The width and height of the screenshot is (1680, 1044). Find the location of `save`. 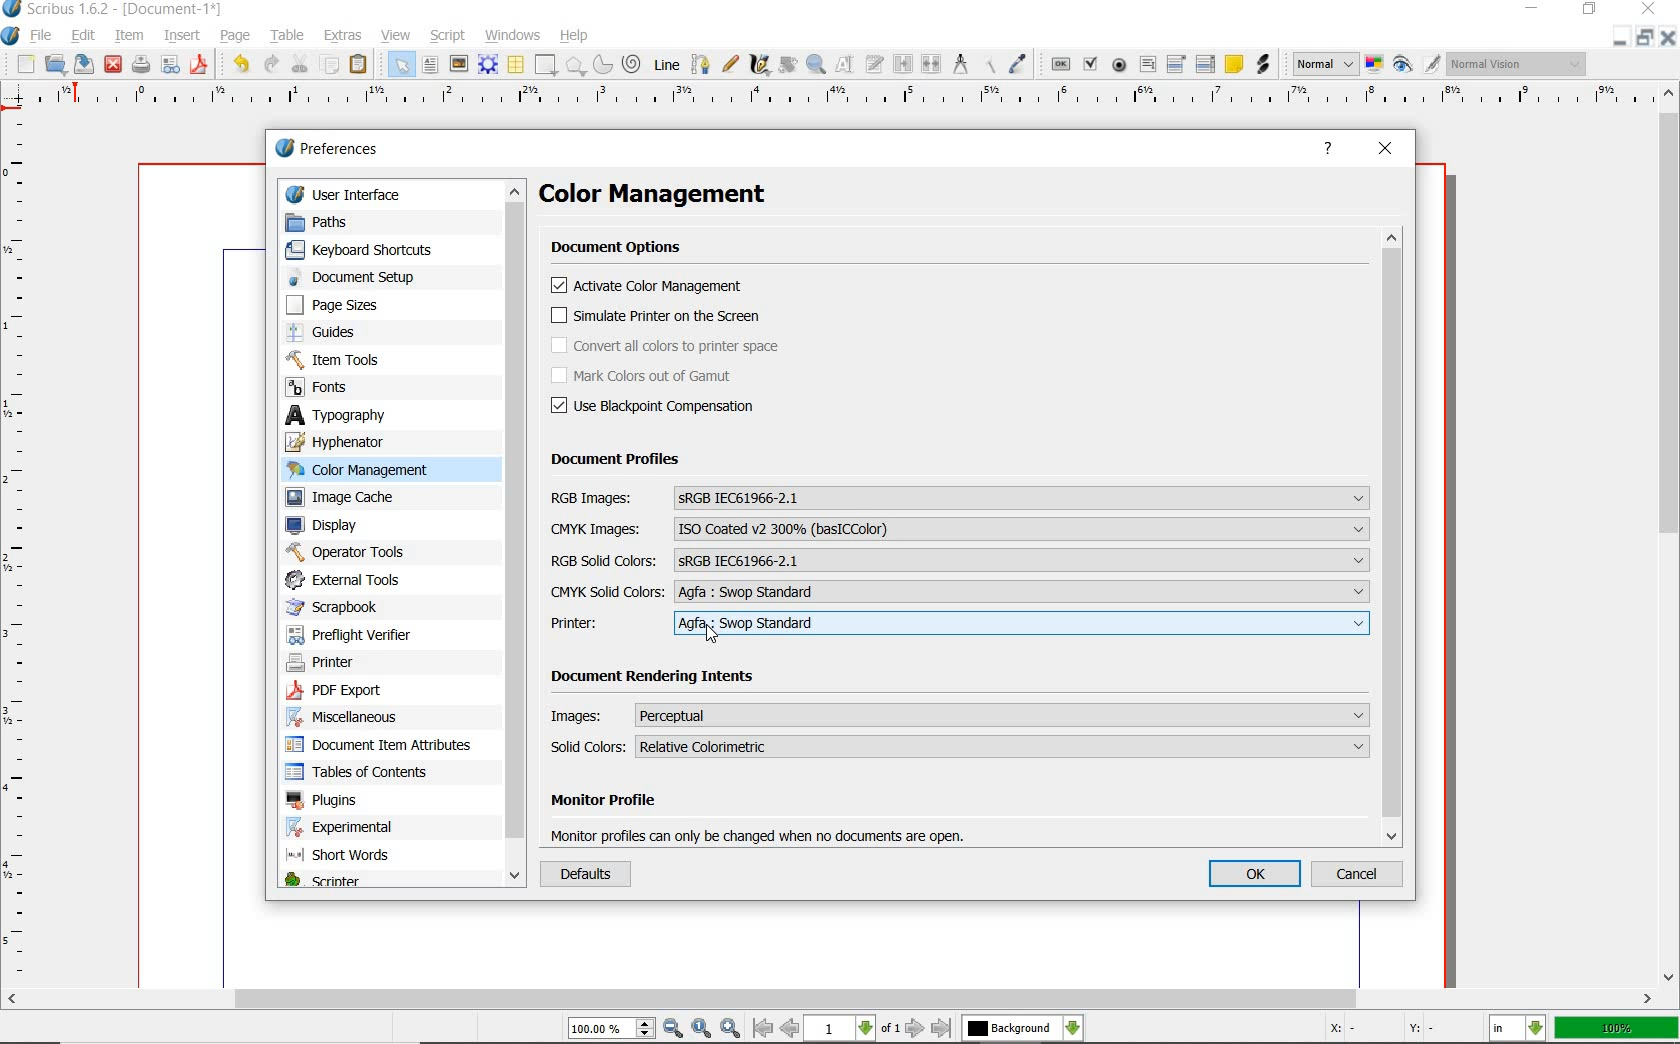

save is located at coordinates (85, 64).